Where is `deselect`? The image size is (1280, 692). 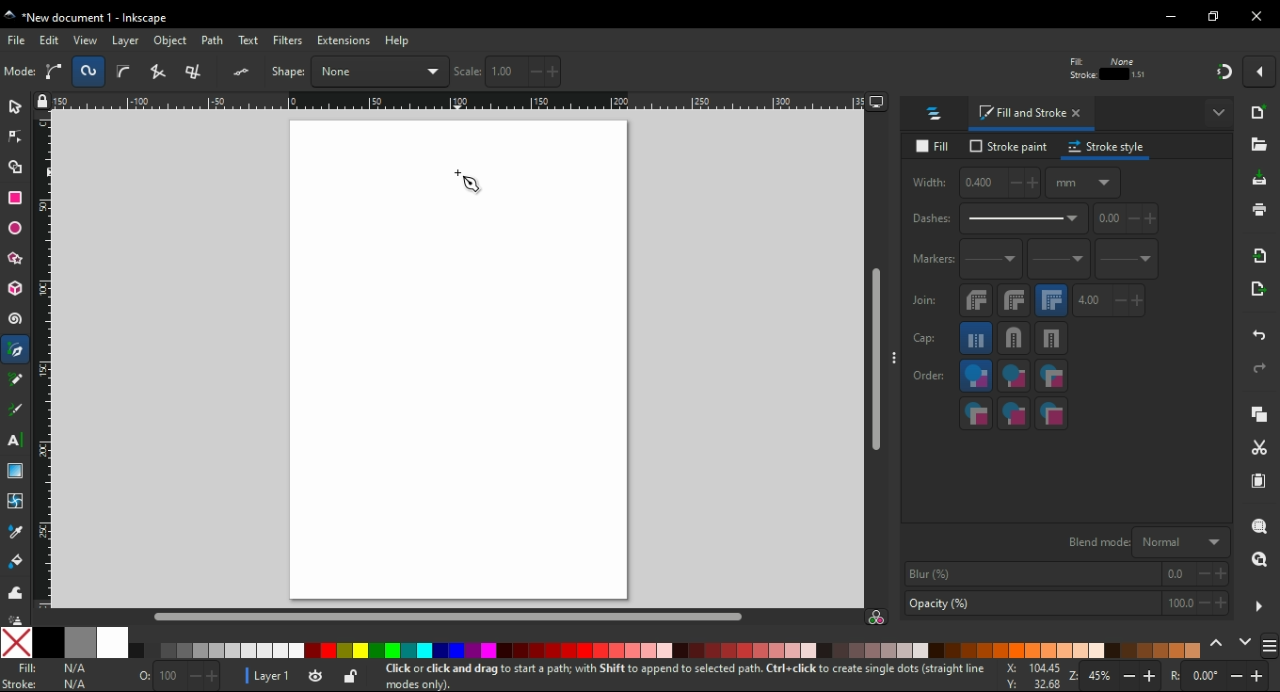
deselect is located at coordinates (91, 70).